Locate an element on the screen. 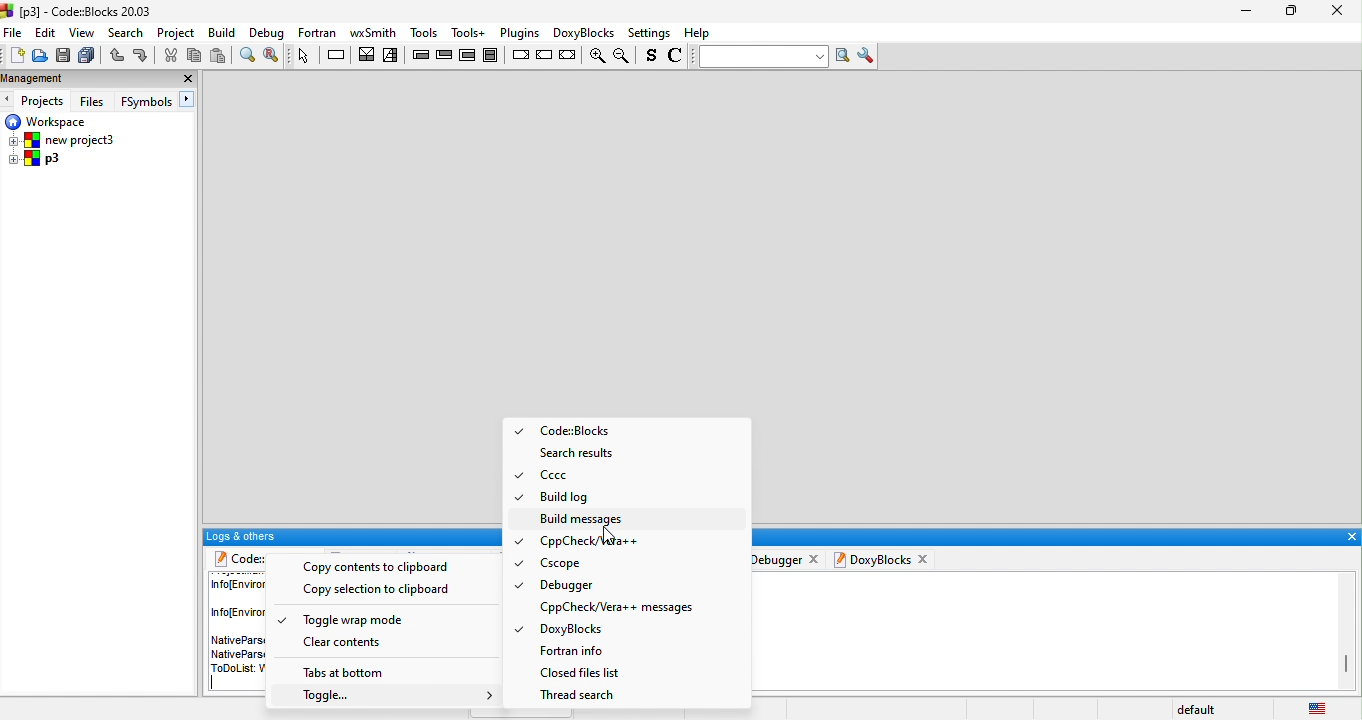 This screenshot has width=1362, height=720. management is located at coordinates (70, 80).